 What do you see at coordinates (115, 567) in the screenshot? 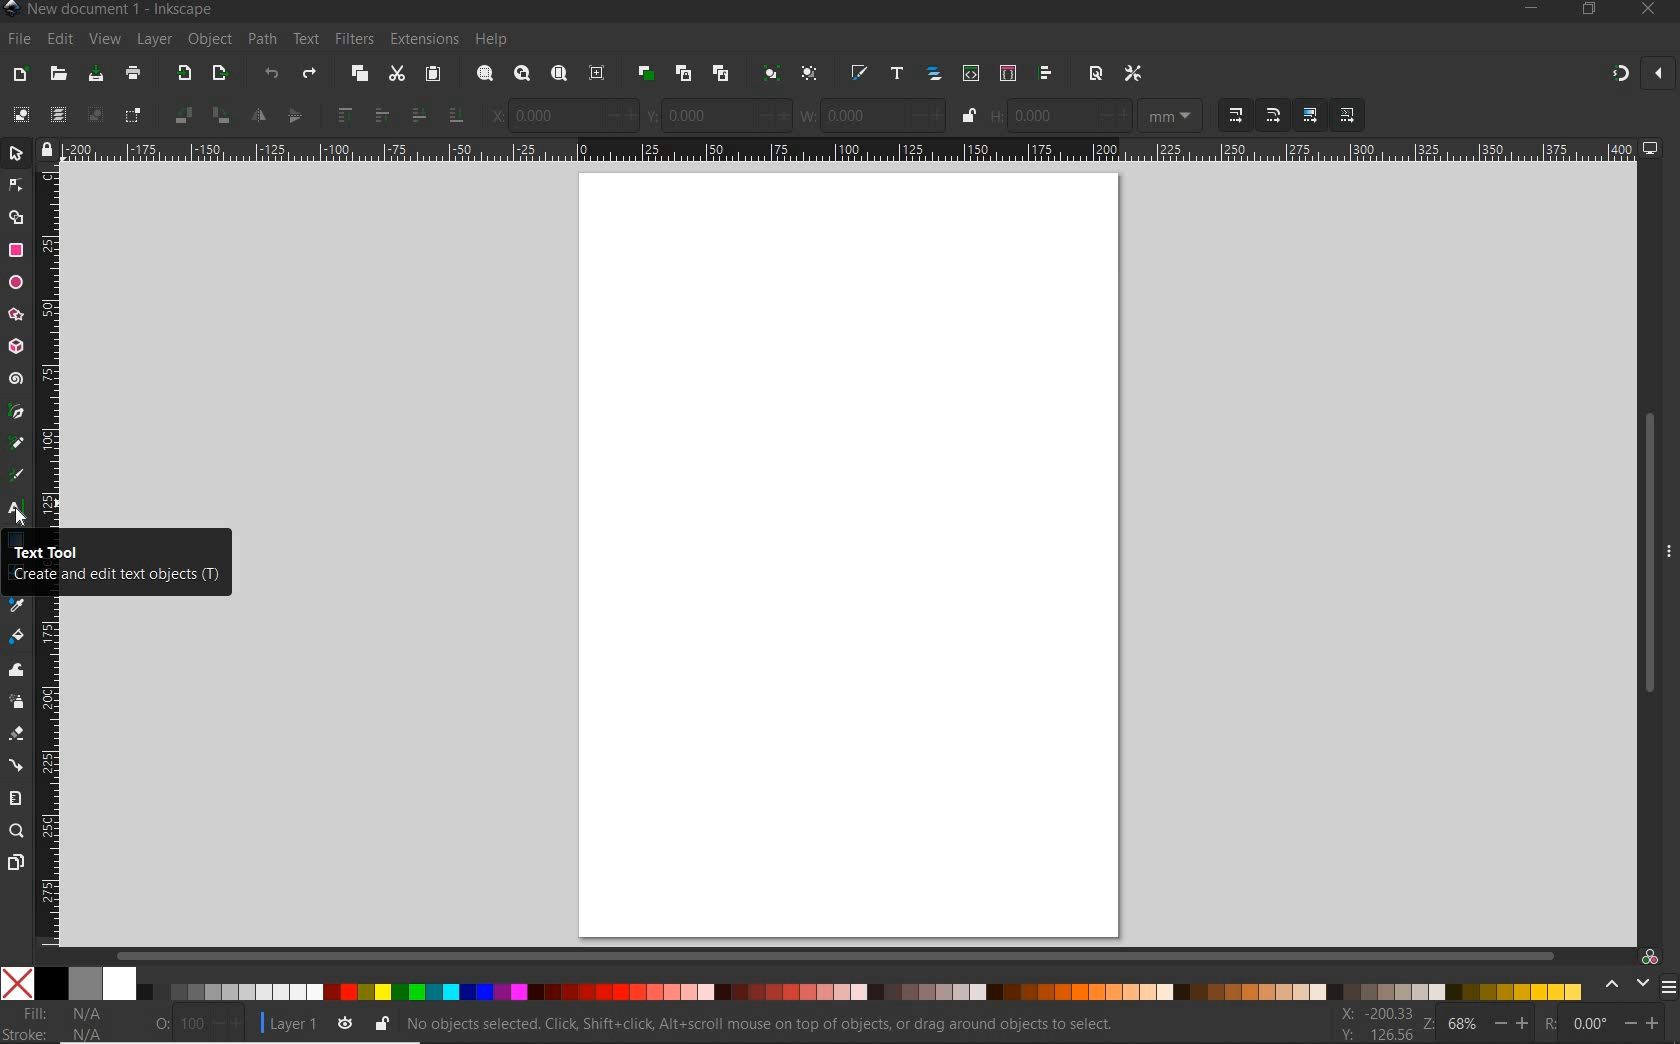
I see `text tool` at bounding box center [115, 567].